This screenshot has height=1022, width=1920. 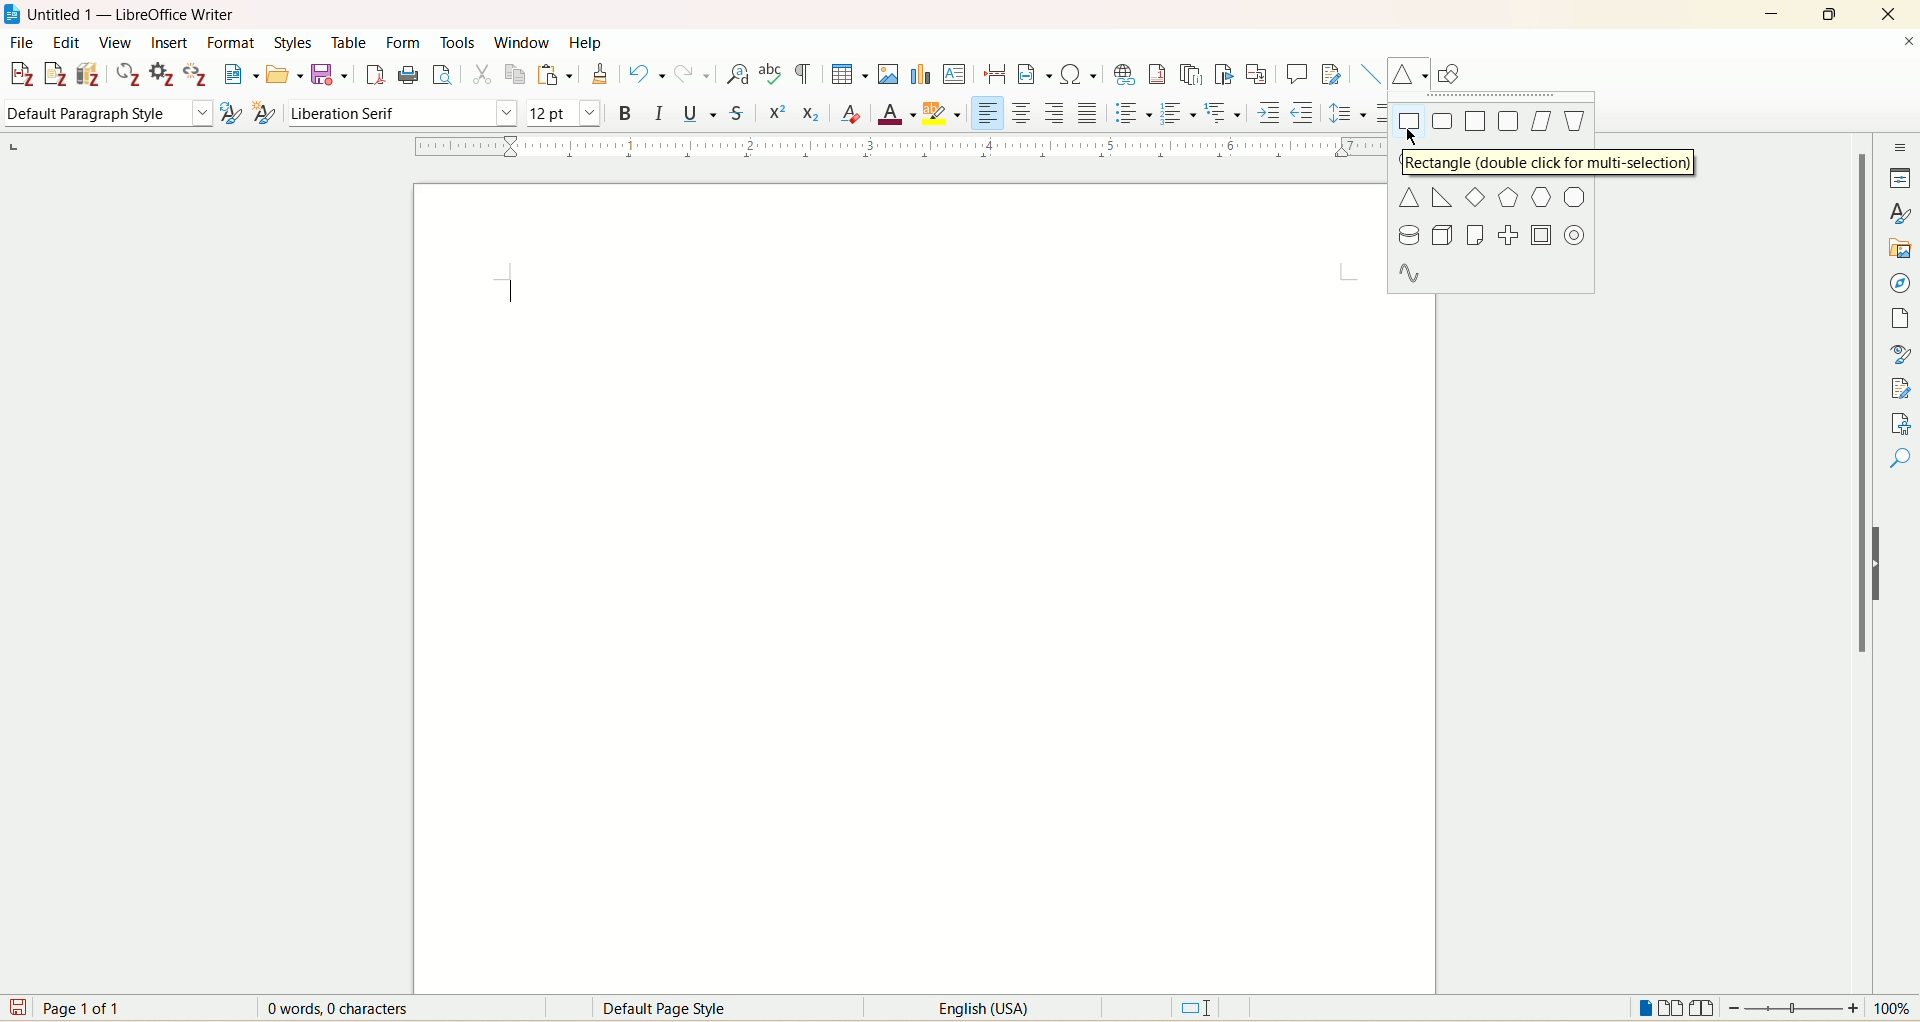 I want to click on zoom percent, so click(x=1895, y=1008).